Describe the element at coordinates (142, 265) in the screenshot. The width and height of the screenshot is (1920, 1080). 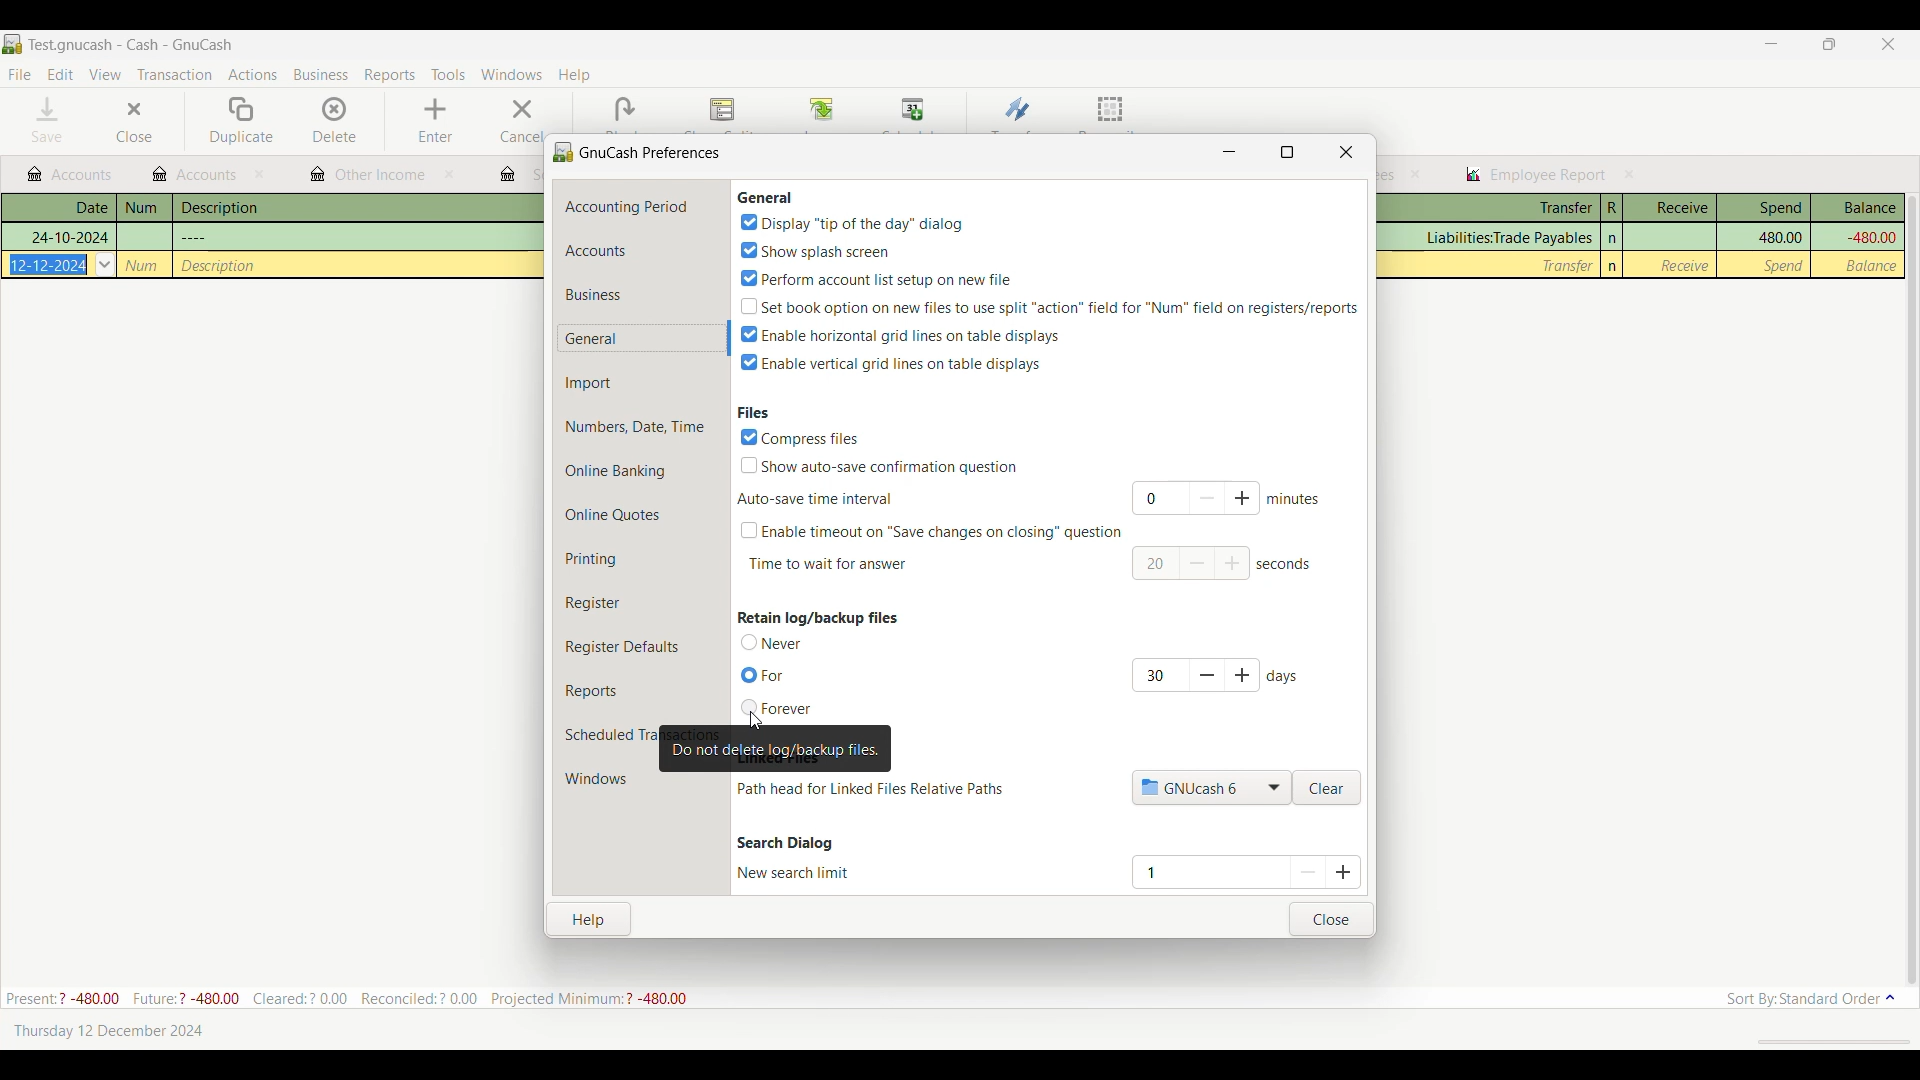
I see `` at that location.